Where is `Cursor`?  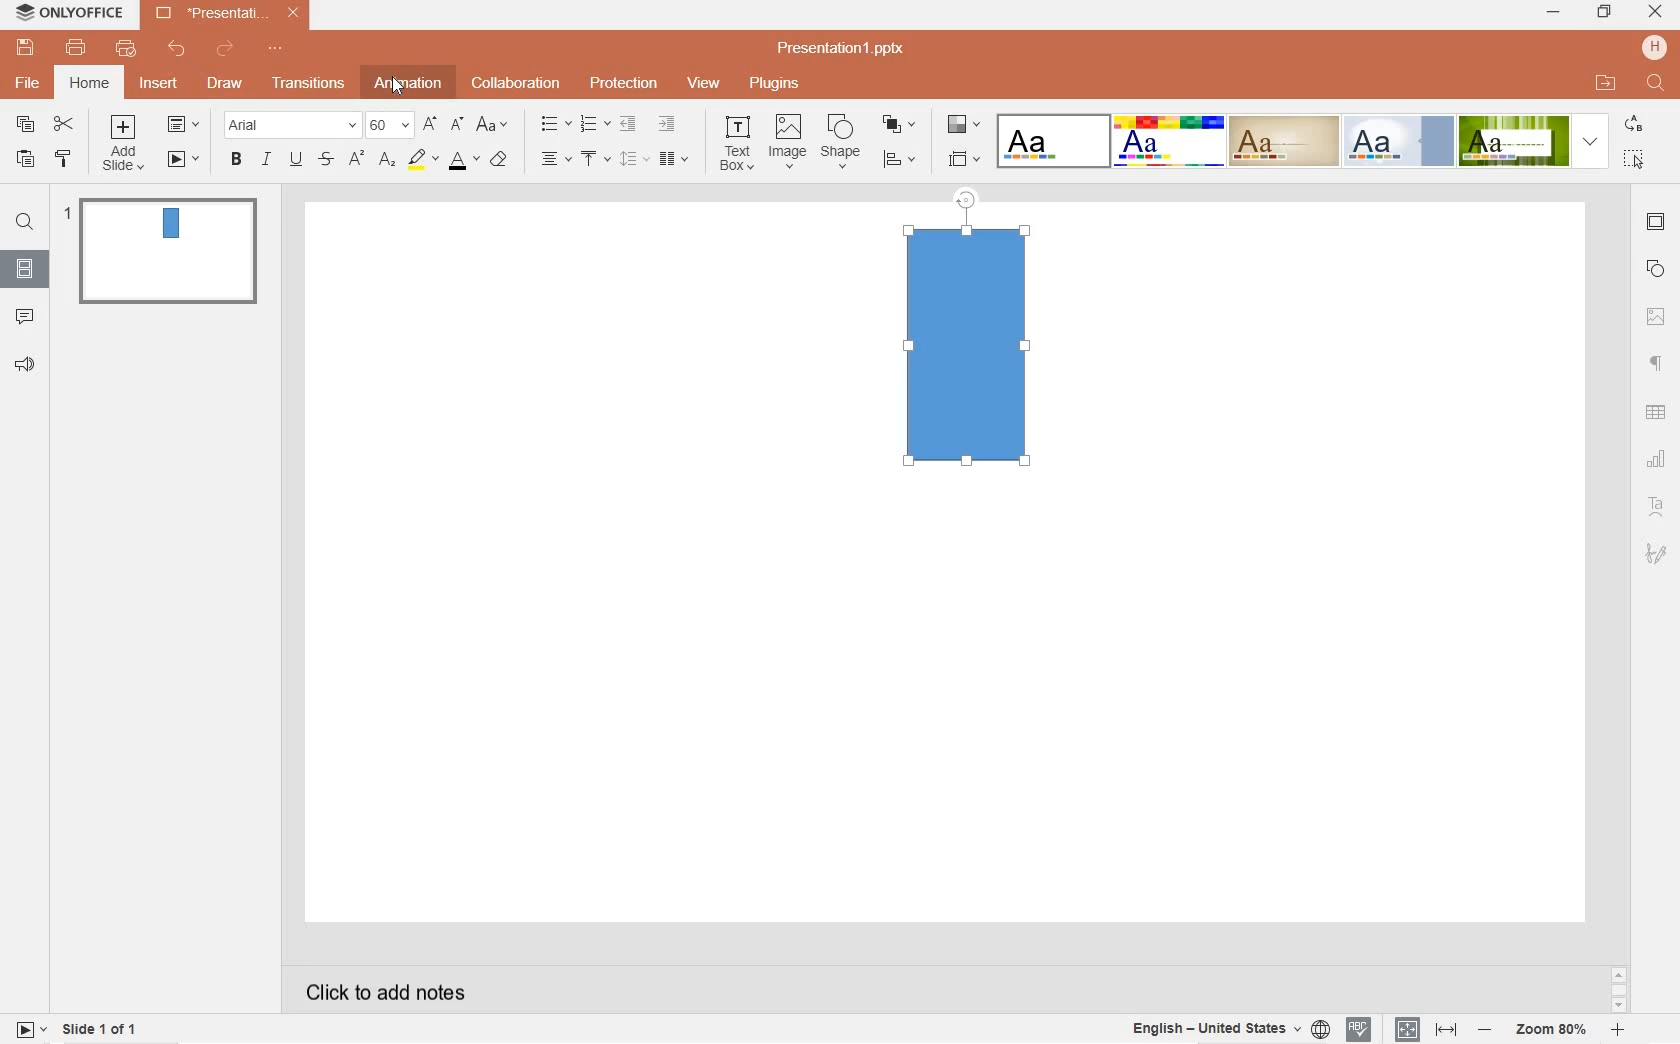 Cursor is located at coordinates (397, 87).